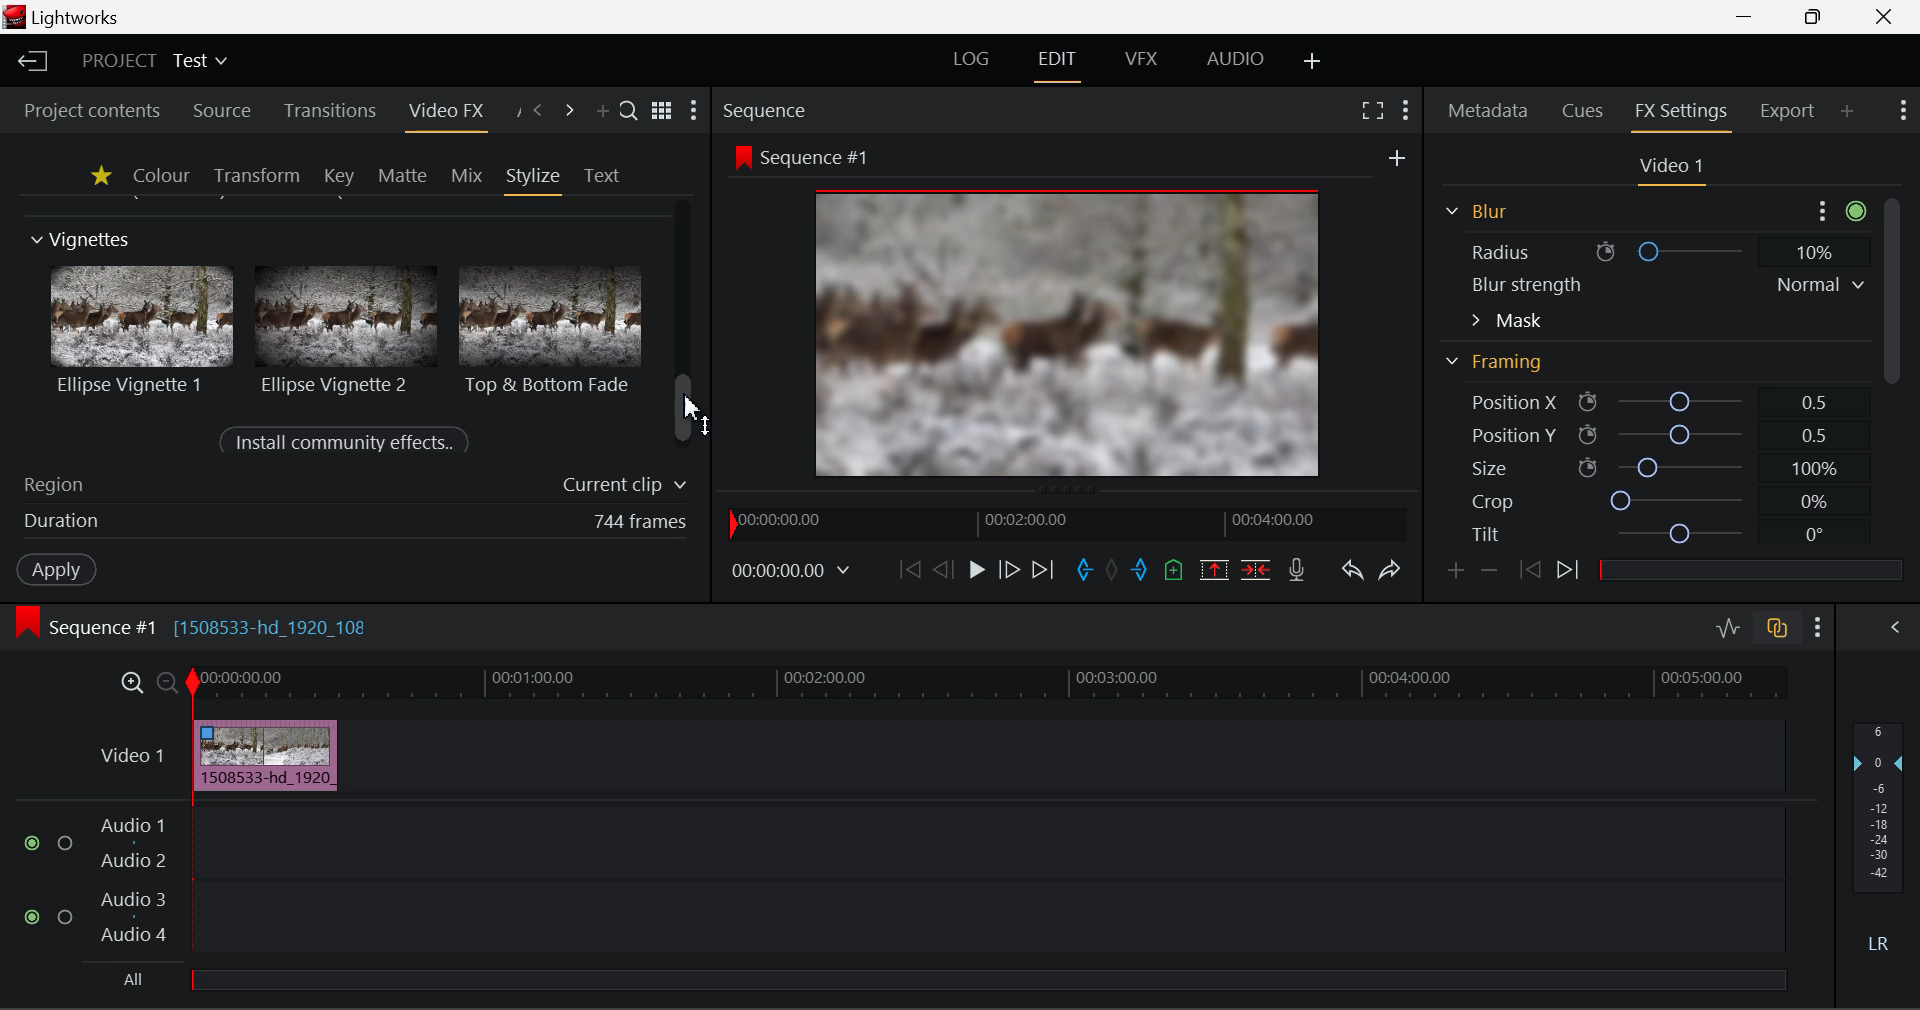 The image size is (1920, 1010). I want to click on Transform, so click(256, 175).